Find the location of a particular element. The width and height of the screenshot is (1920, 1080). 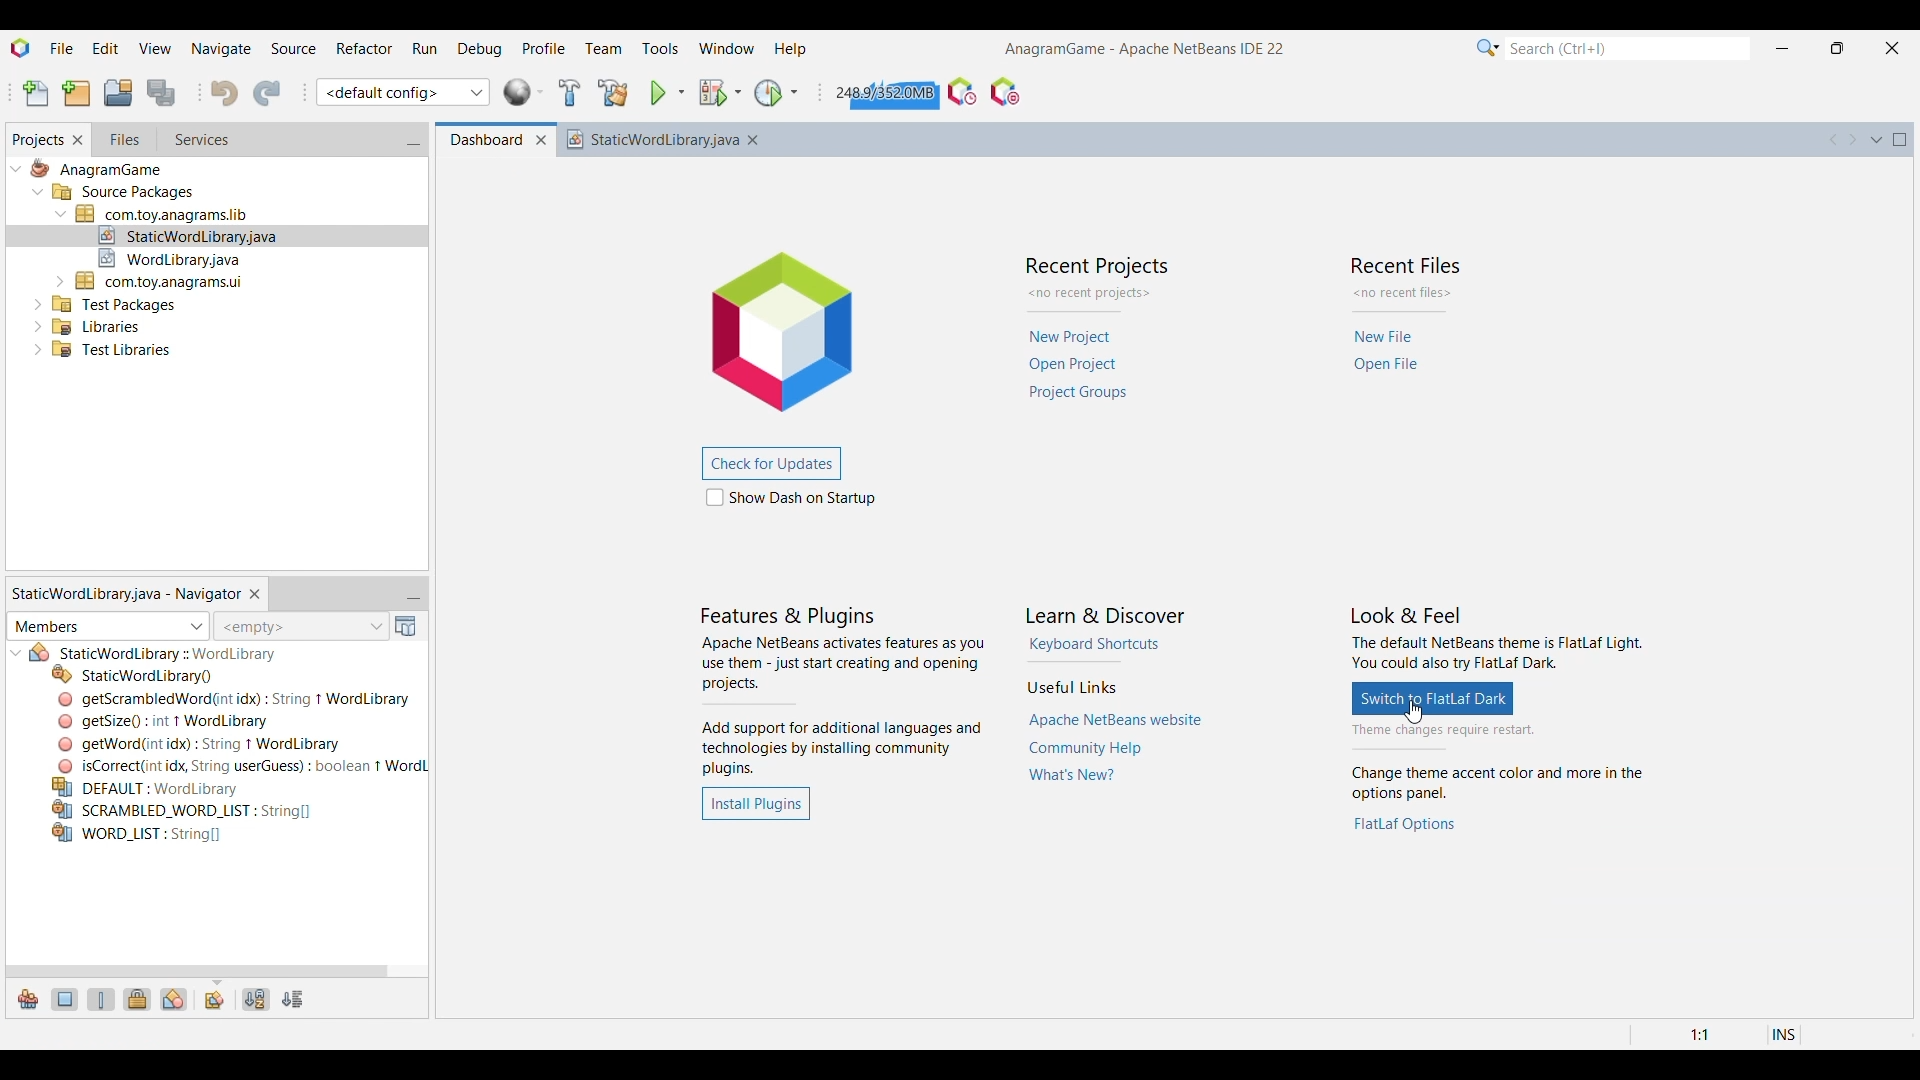

Horizontal slide bar is located at coordinates (197, 972).